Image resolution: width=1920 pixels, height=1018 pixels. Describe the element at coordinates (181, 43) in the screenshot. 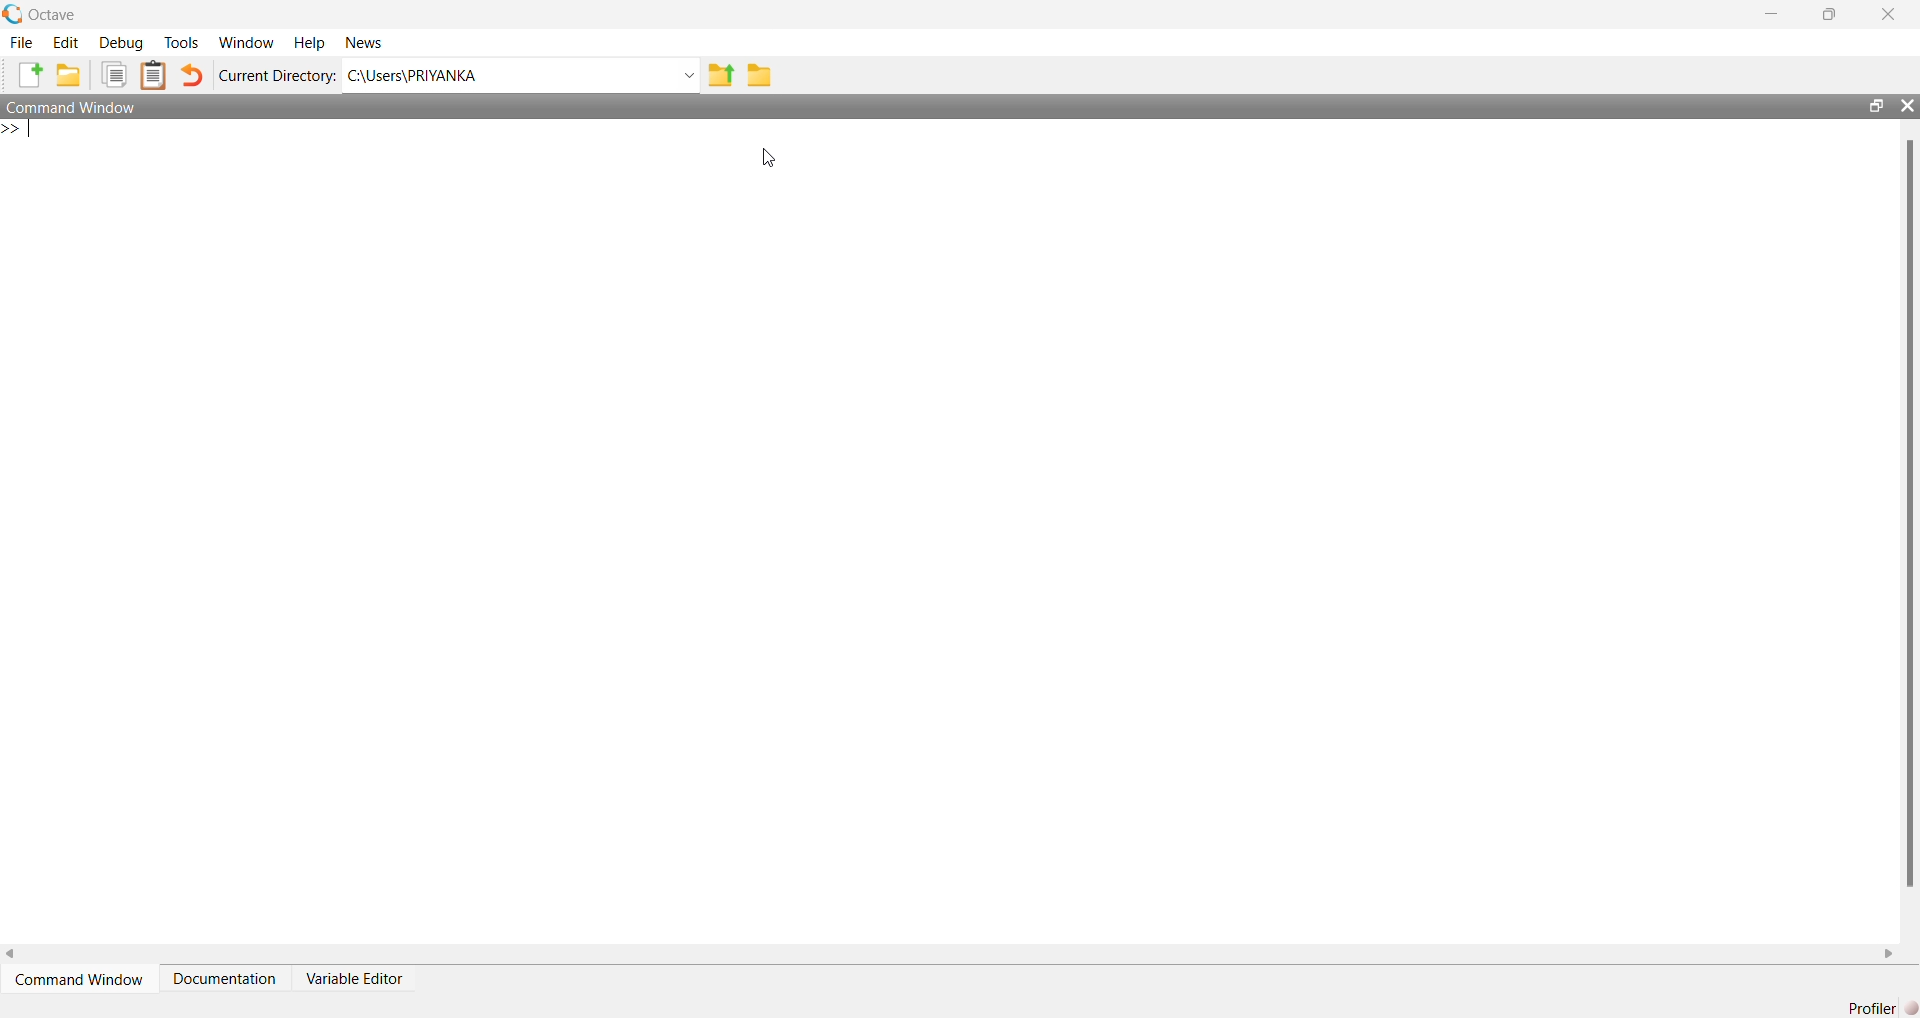

I see `Tools` at that location.